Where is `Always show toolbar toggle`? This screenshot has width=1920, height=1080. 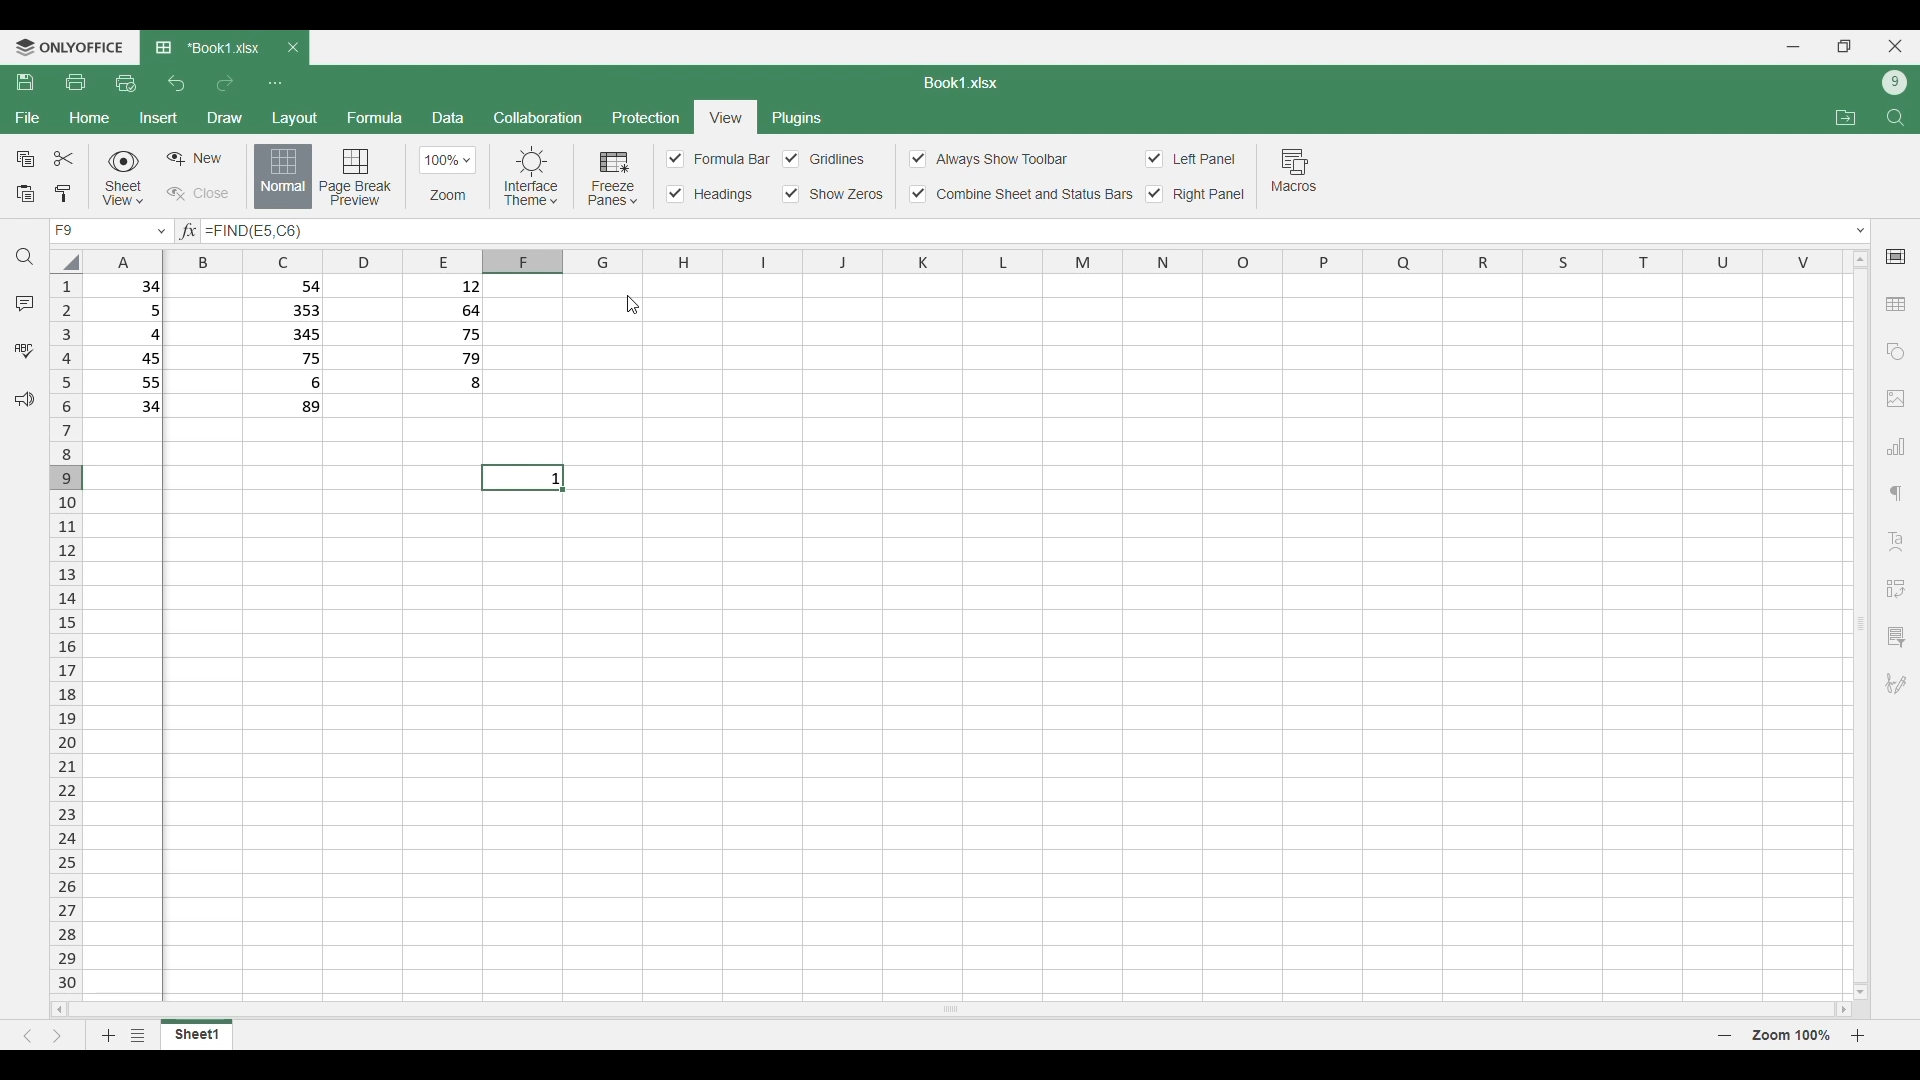 Always show toolbar toggle is located at coordinates (989, 159).